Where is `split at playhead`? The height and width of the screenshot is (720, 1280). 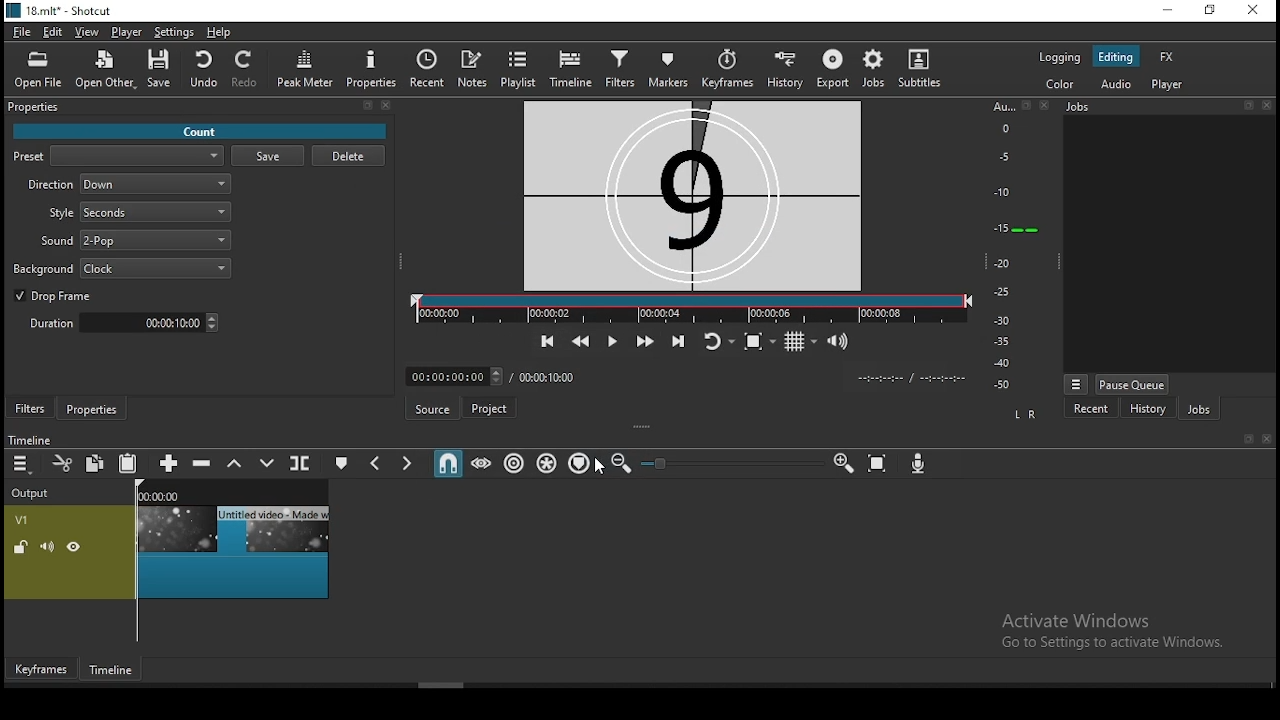
split at playhead is located at coordinates (299, 462).